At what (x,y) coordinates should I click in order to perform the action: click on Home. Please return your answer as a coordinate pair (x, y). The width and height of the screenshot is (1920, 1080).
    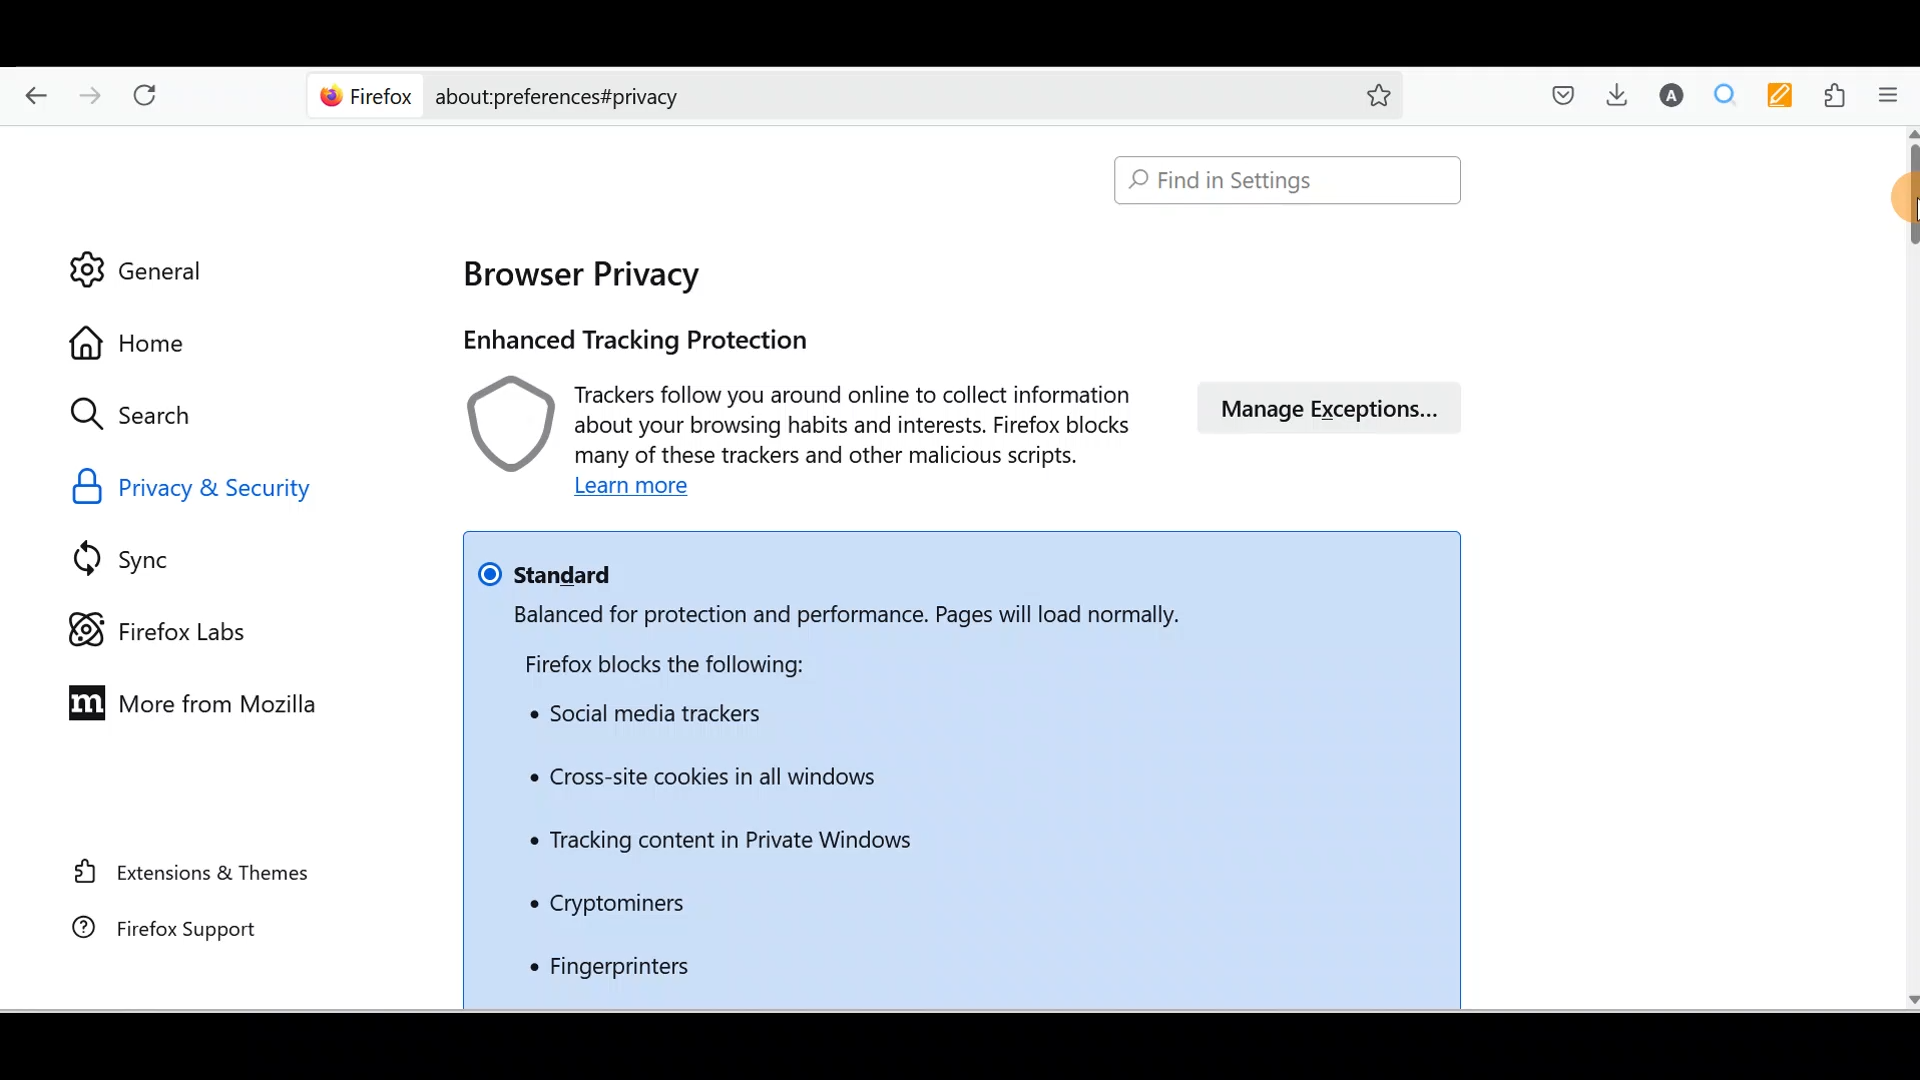
    Looking at the image, I should click on (137, 343).